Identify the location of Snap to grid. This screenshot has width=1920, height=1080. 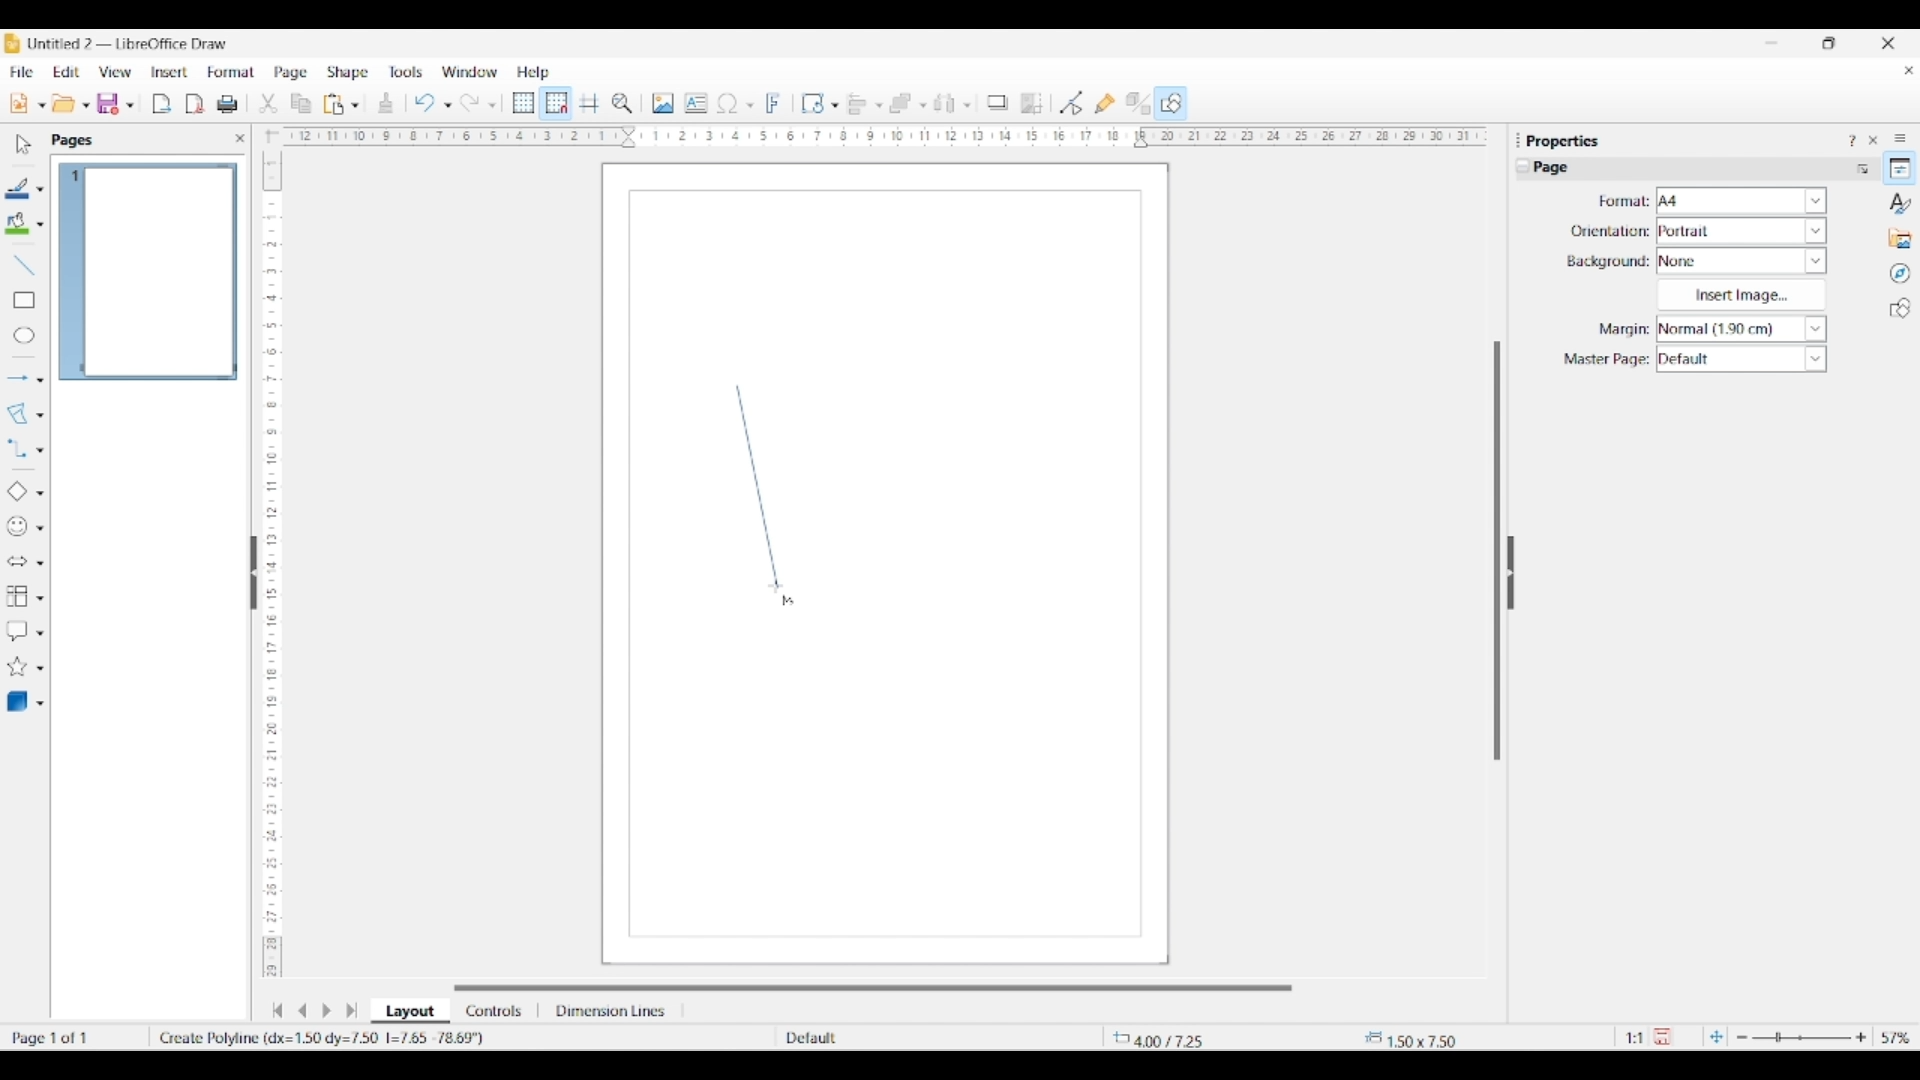
(557, 104).